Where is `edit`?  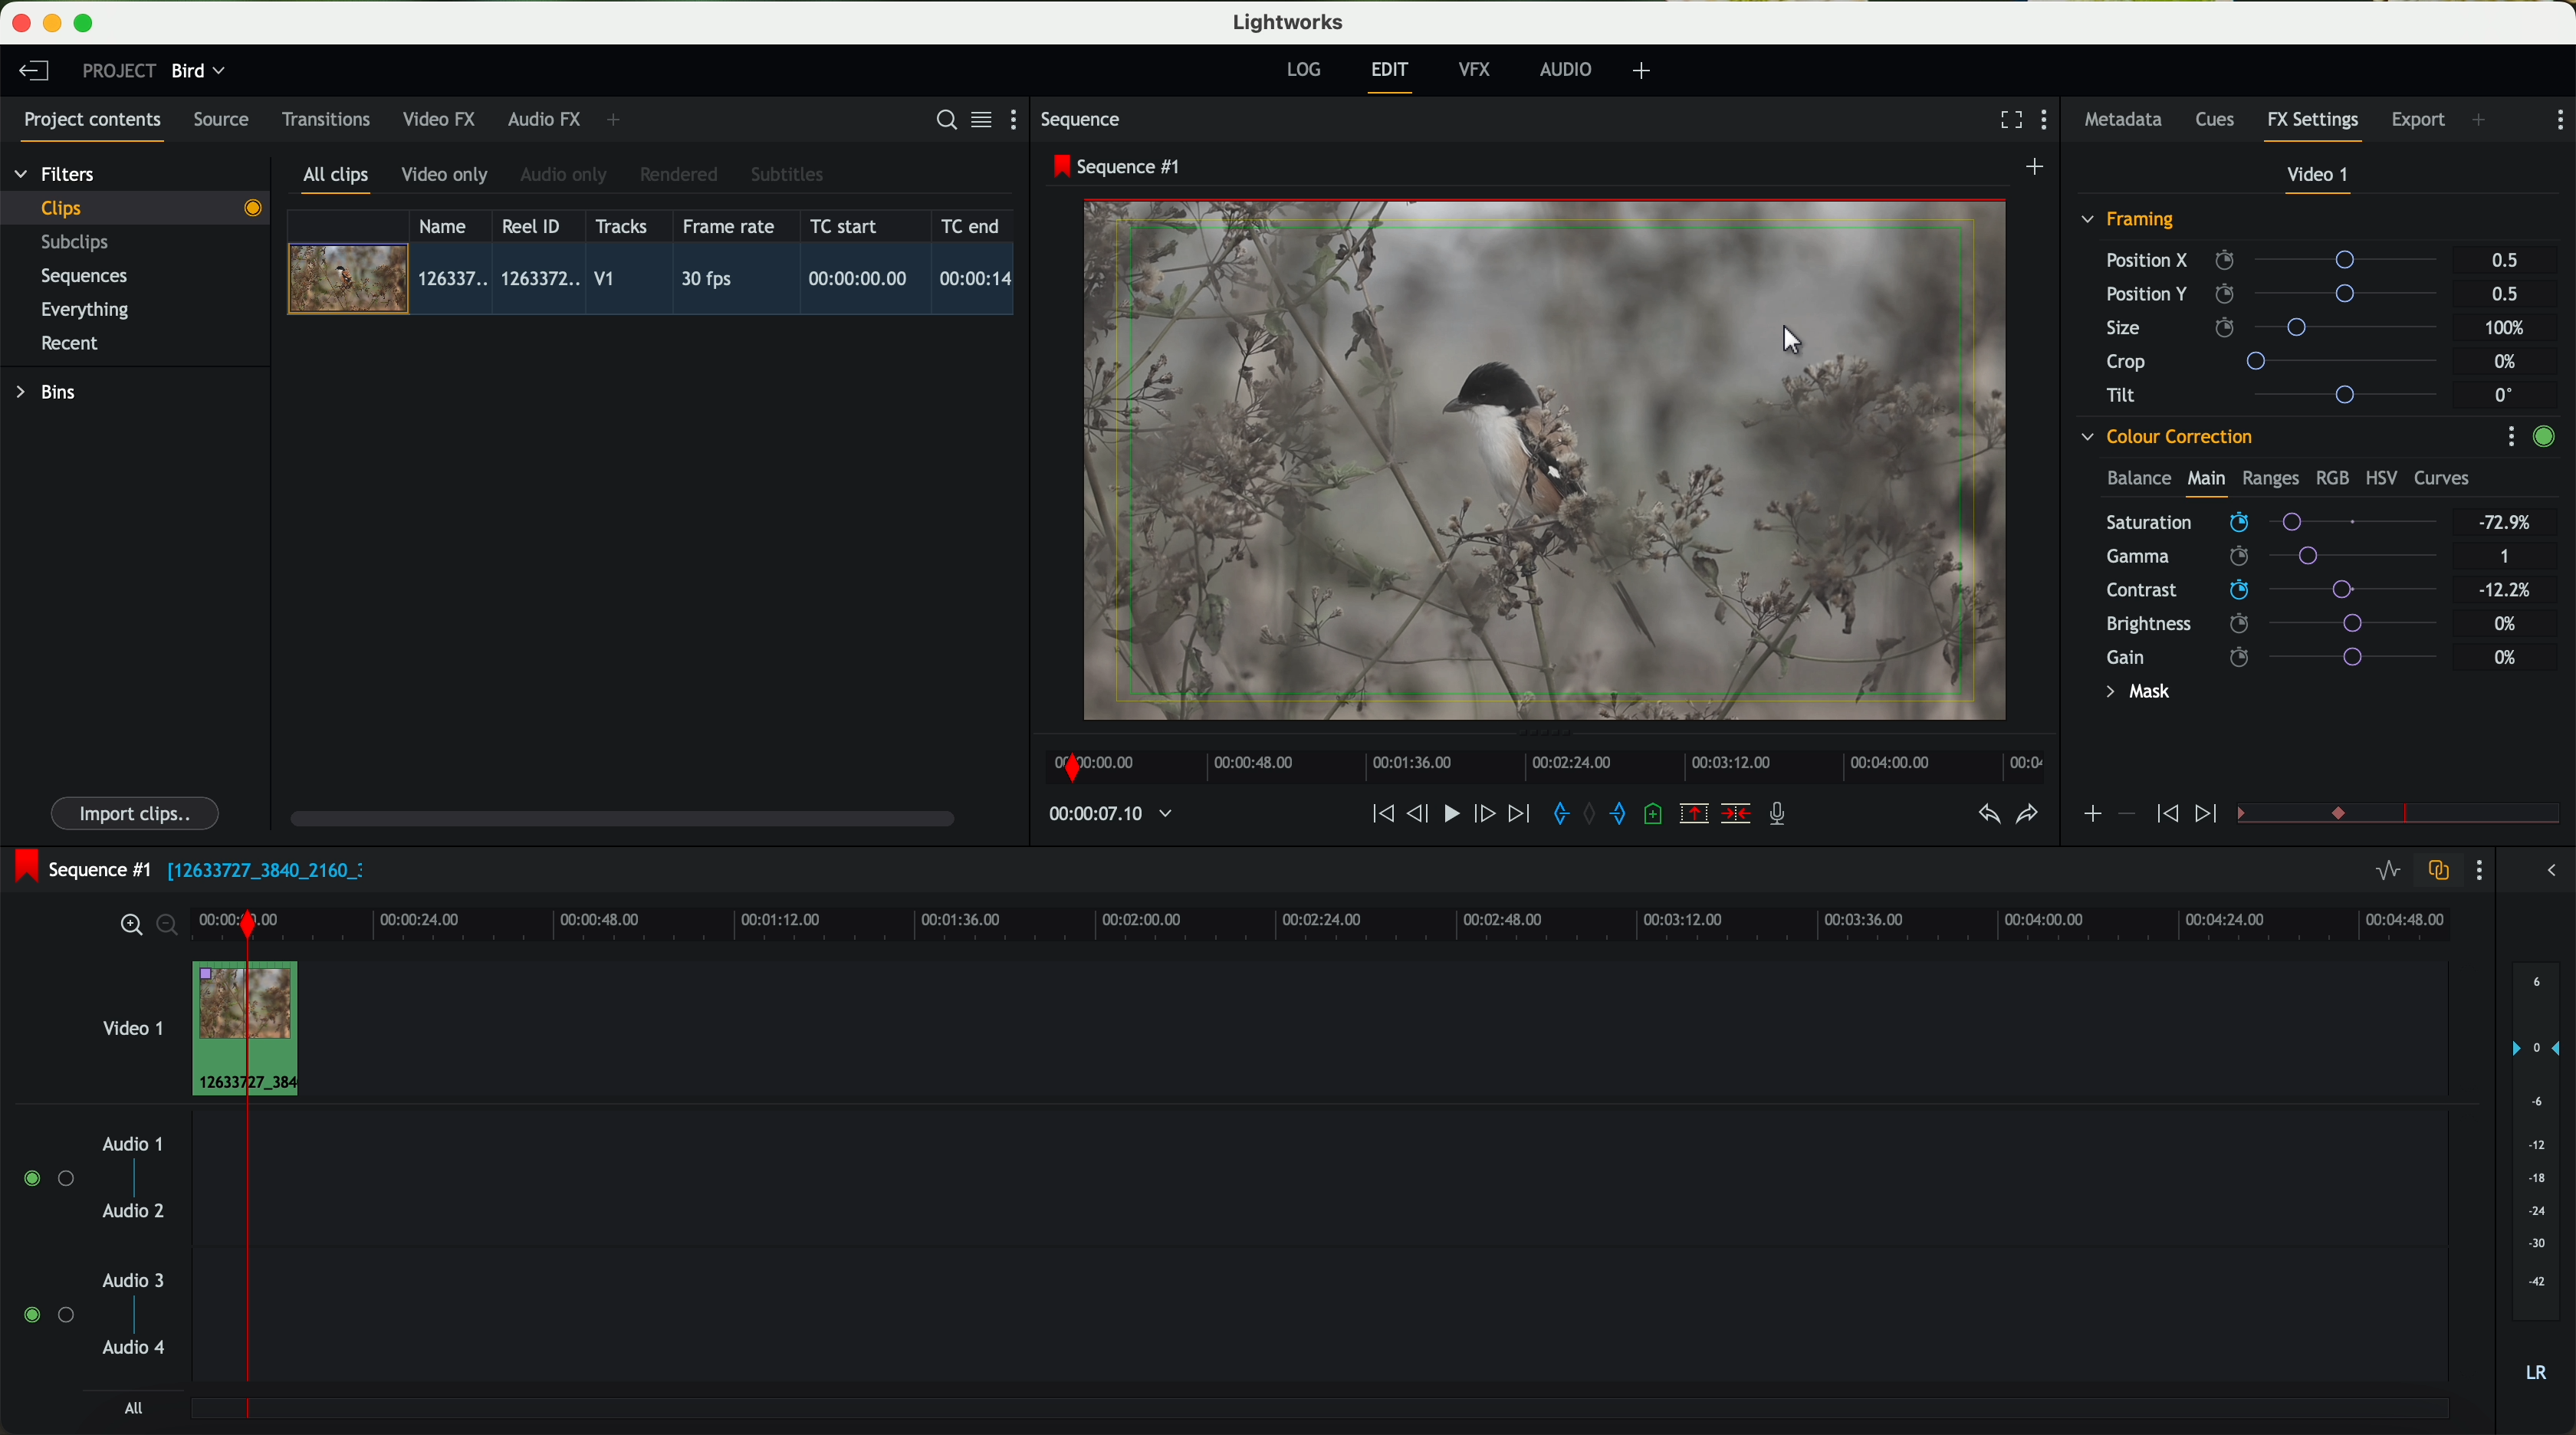 edit is located at coordinates (1393, 75).